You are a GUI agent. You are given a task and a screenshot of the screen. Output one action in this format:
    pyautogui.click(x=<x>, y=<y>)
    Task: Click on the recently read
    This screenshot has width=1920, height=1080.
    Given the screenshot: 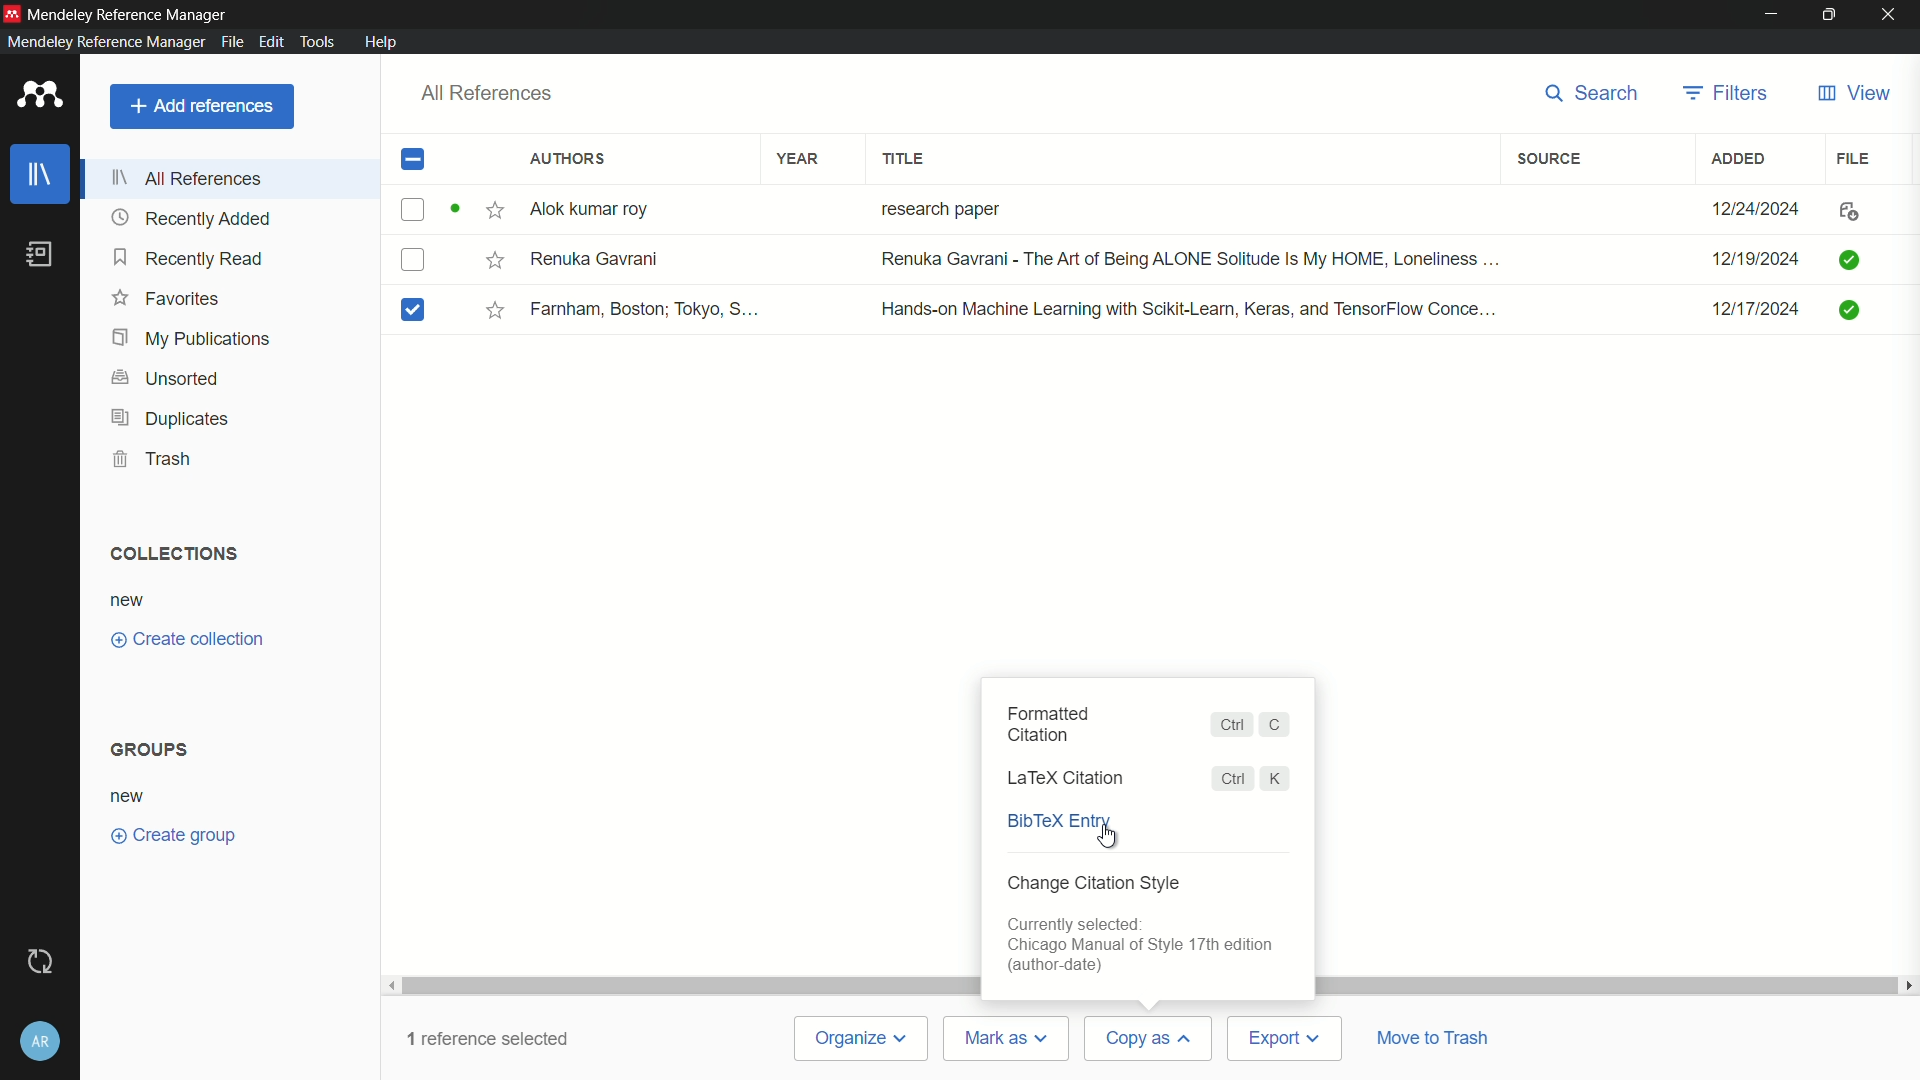 What is the action you would take?
    pyautogui.click(x=188, y=259)
    